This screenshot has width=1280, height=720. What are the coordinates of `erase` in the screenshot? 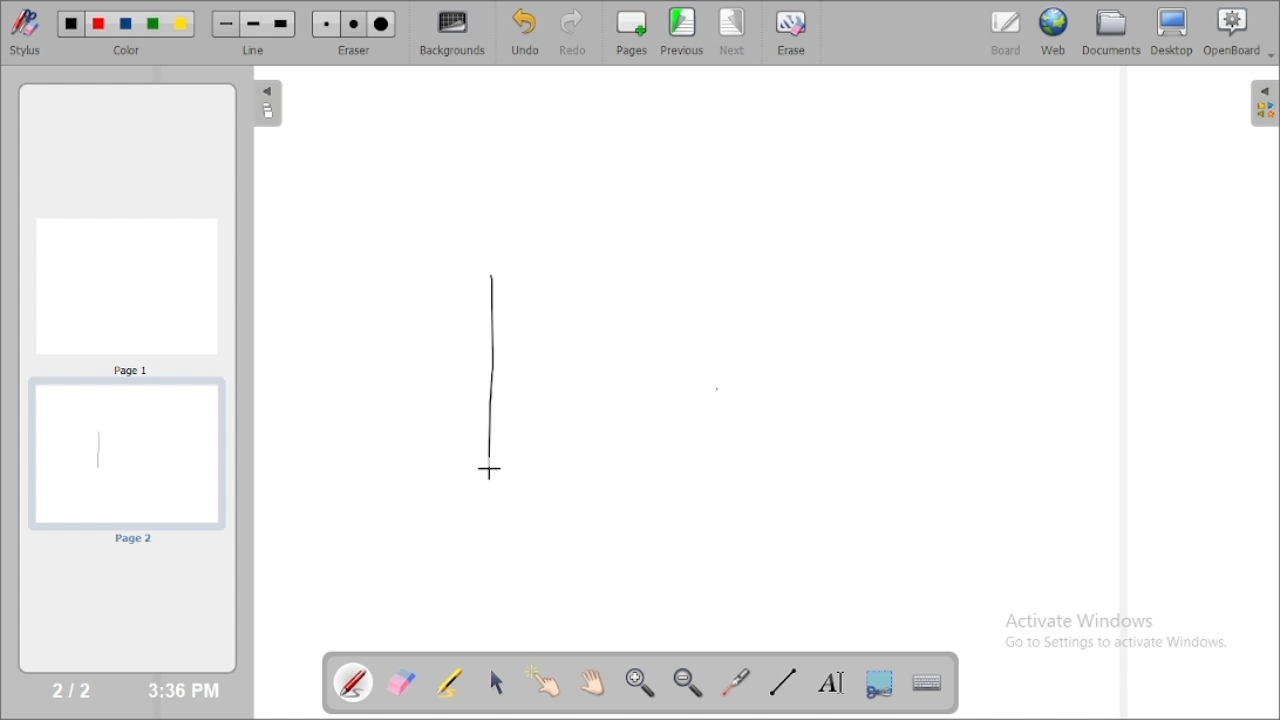 It's located at (790, 32).